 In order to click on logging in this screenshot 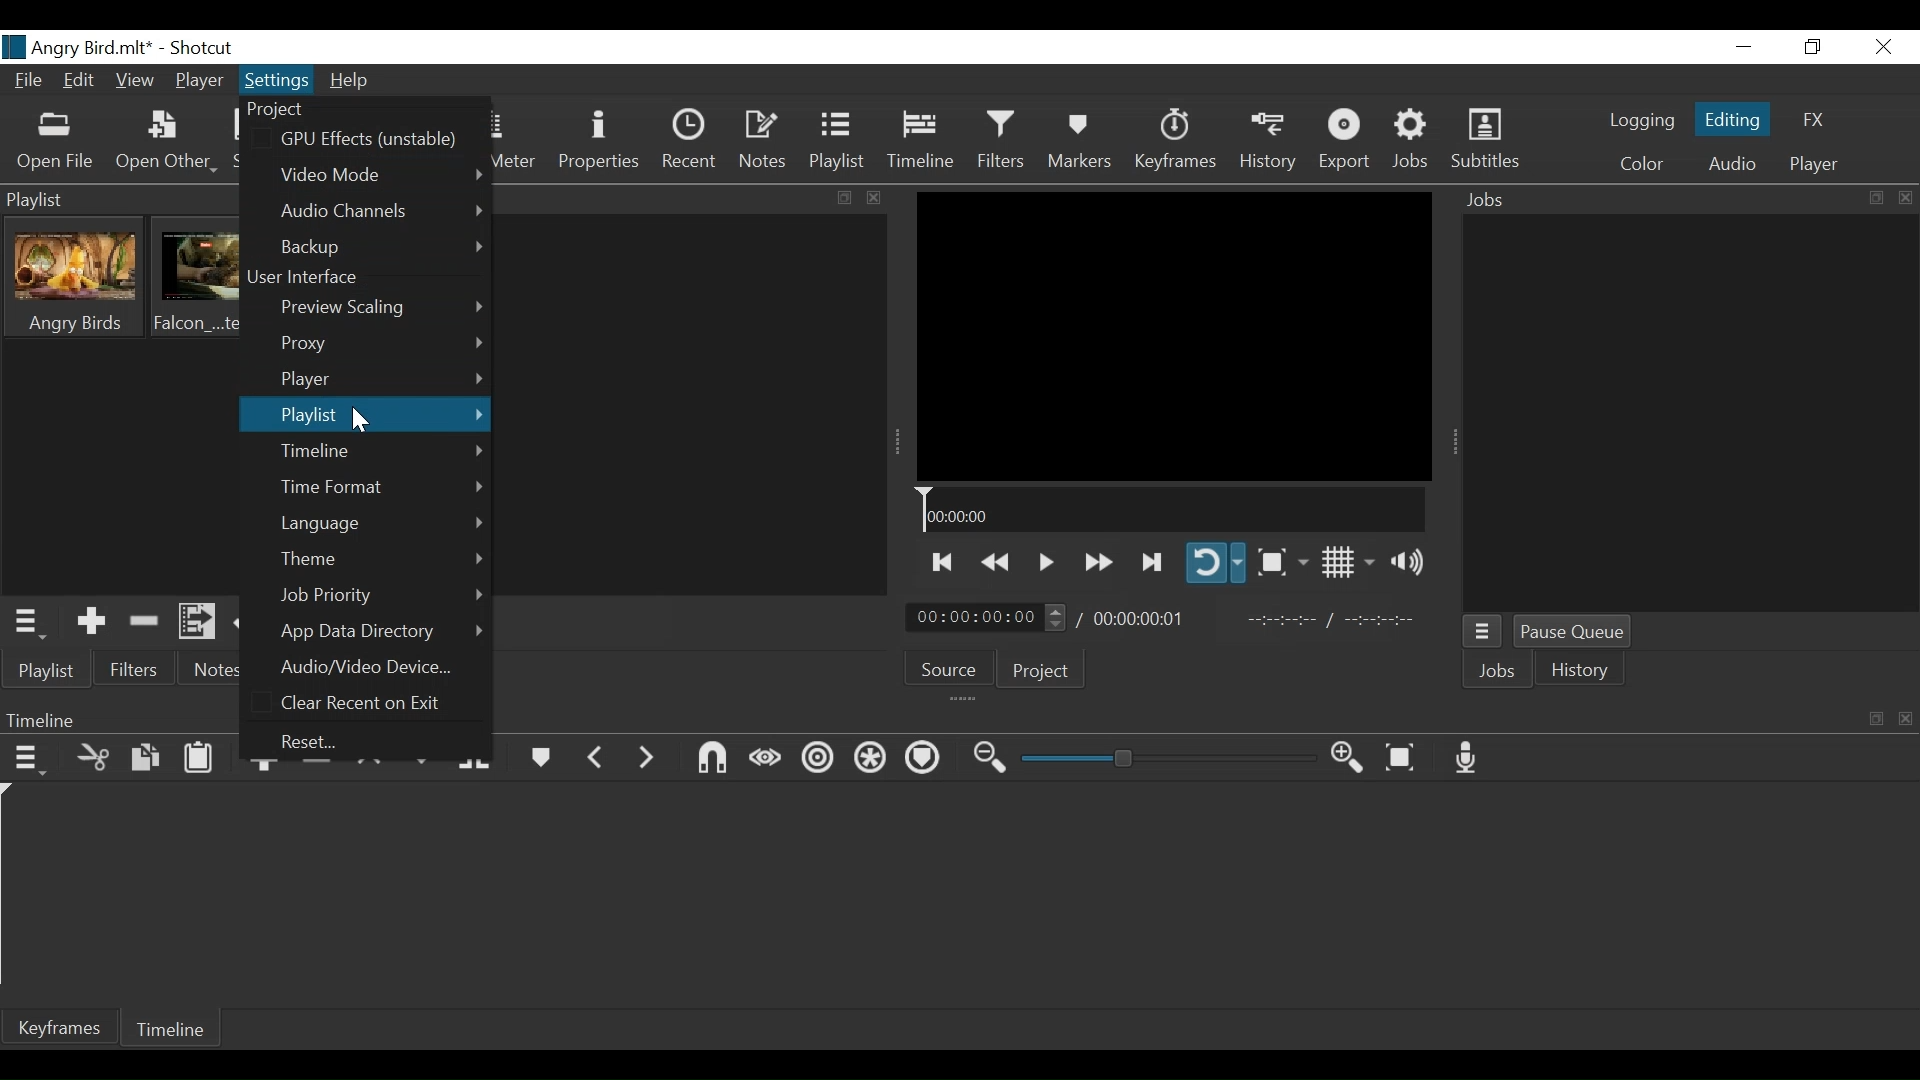, I will do `click(1639, 120)`.